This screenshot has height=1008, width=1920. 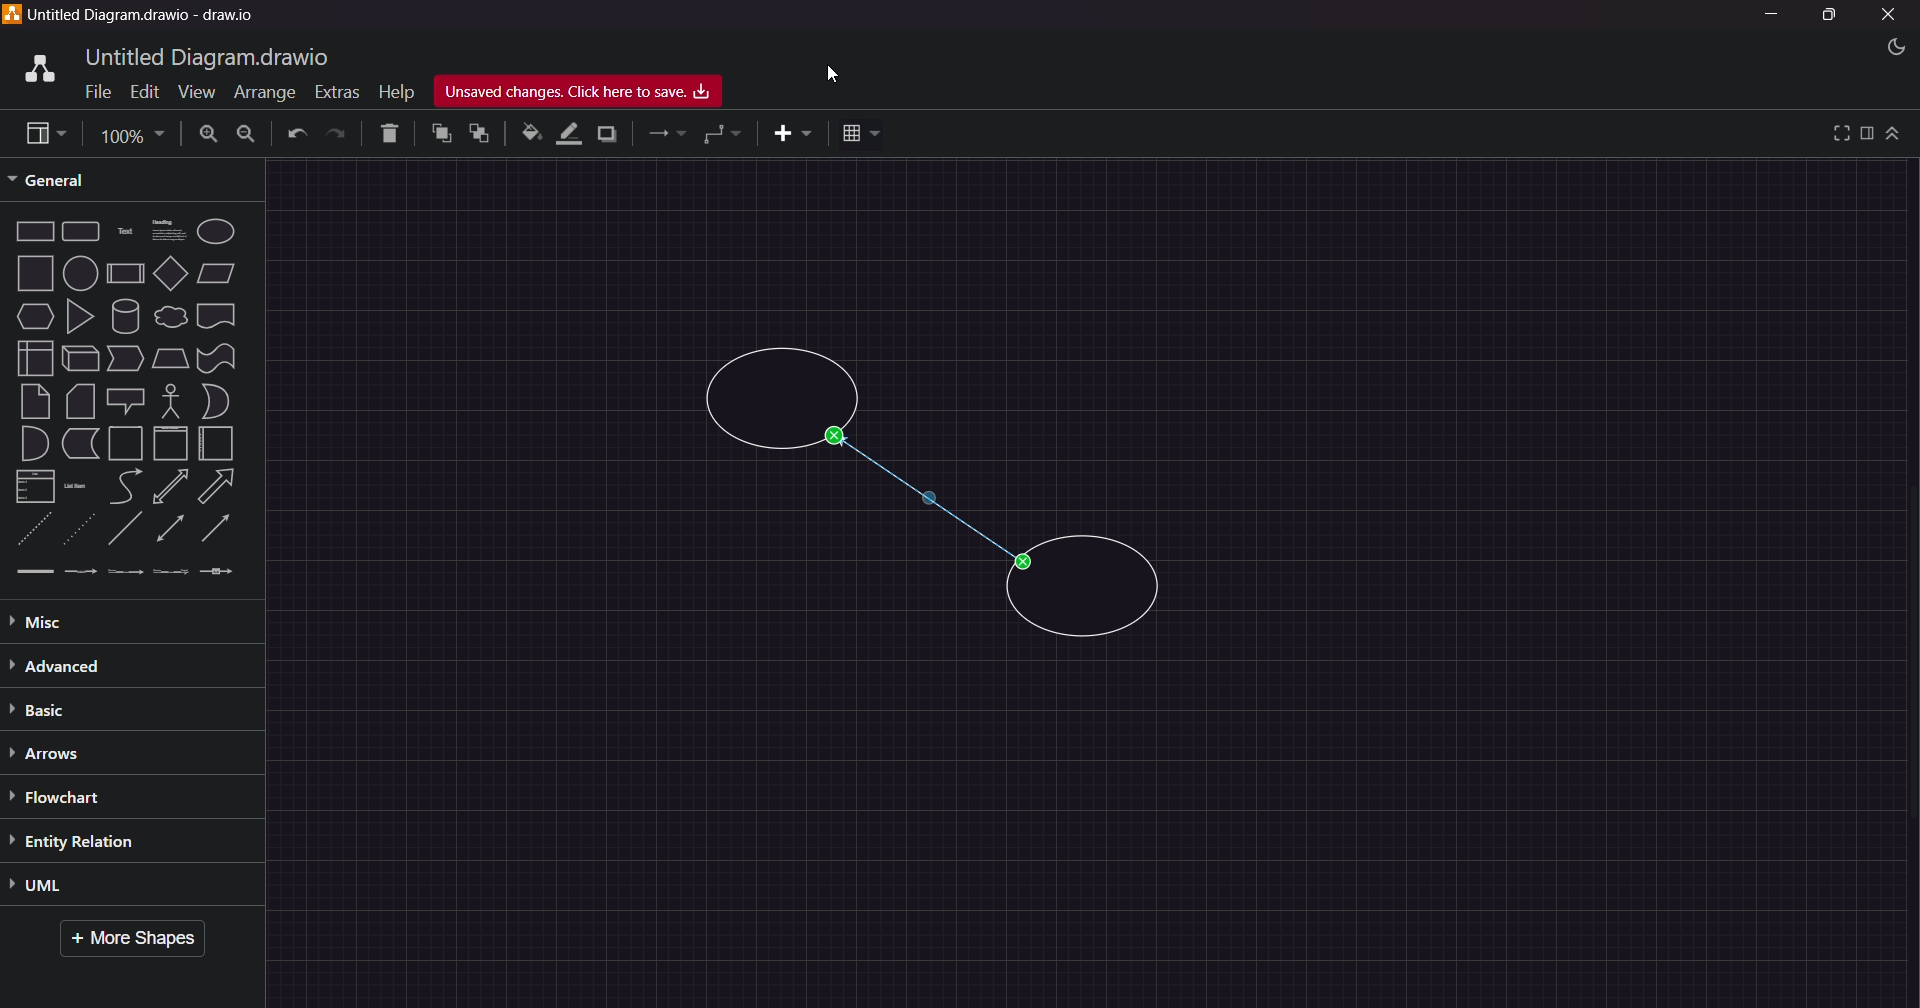 I want to click on Connected circle, so click(x=930, y=493).